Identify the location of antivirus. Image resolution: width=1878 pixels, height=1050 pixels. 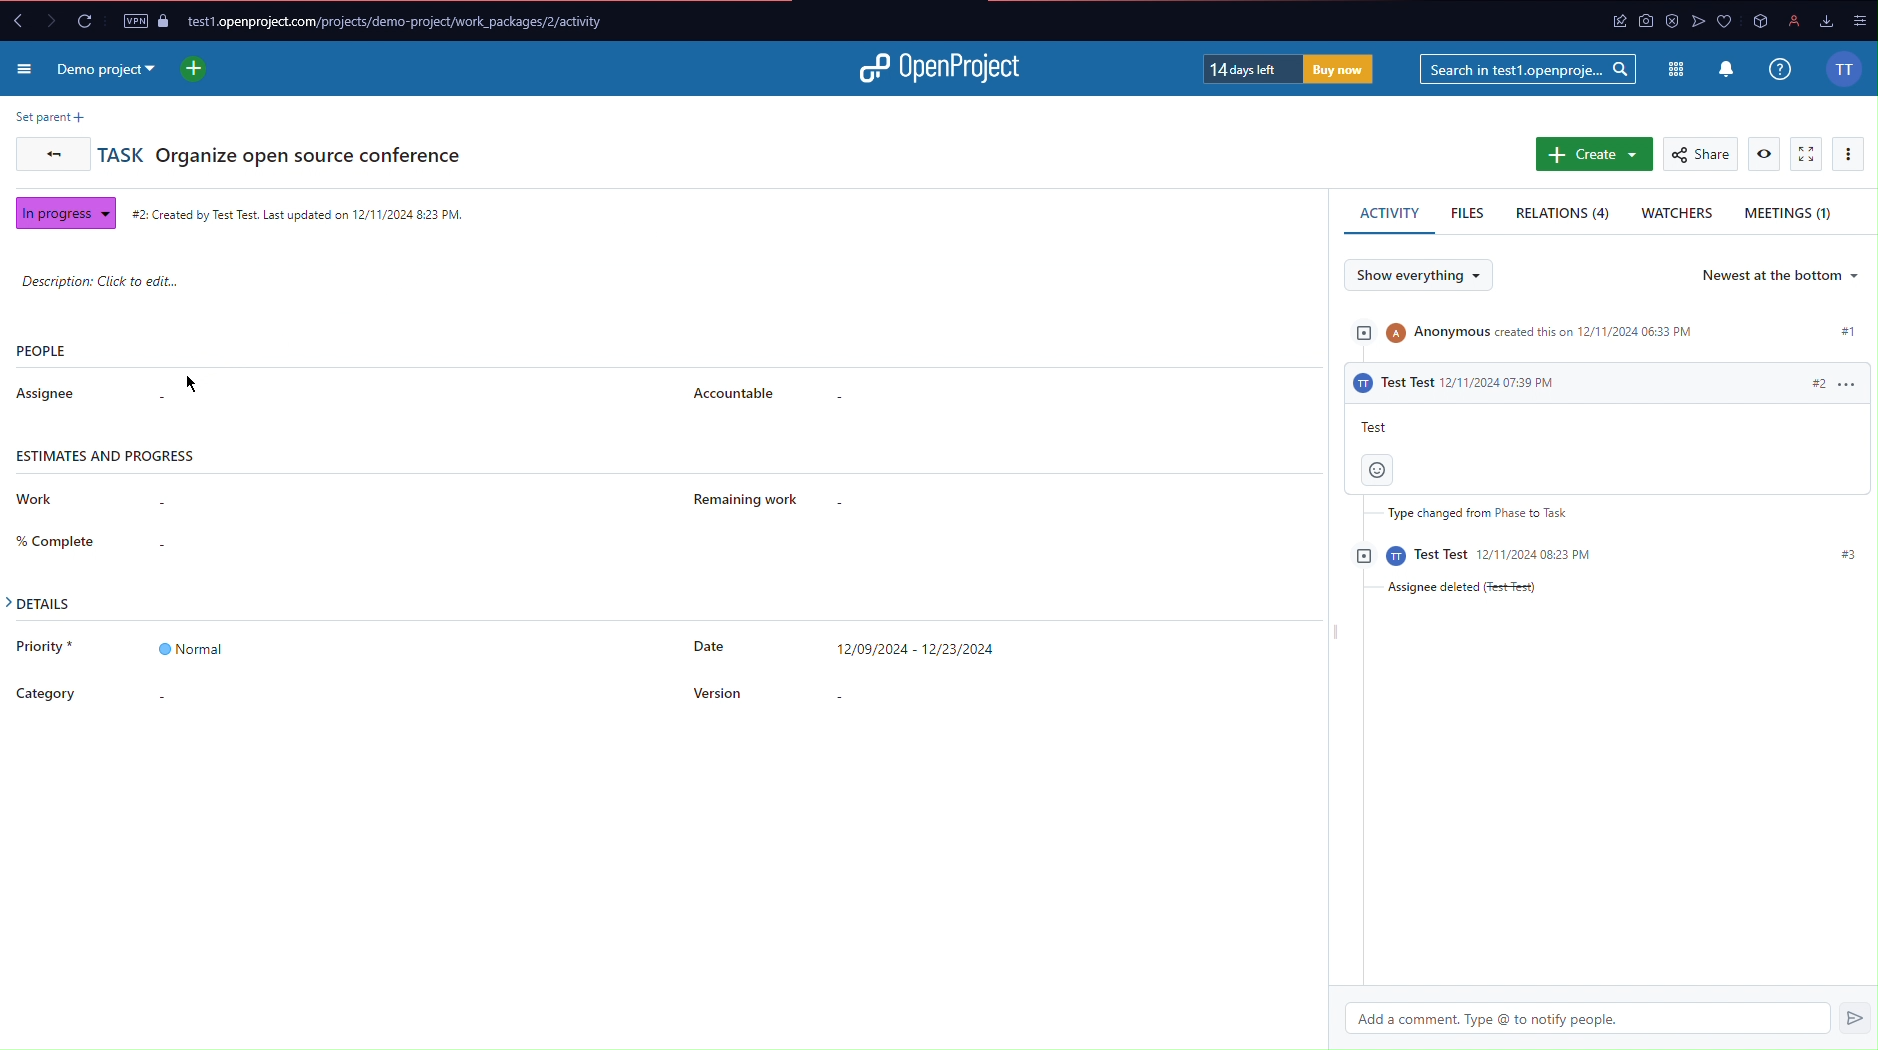
(1664, 20).